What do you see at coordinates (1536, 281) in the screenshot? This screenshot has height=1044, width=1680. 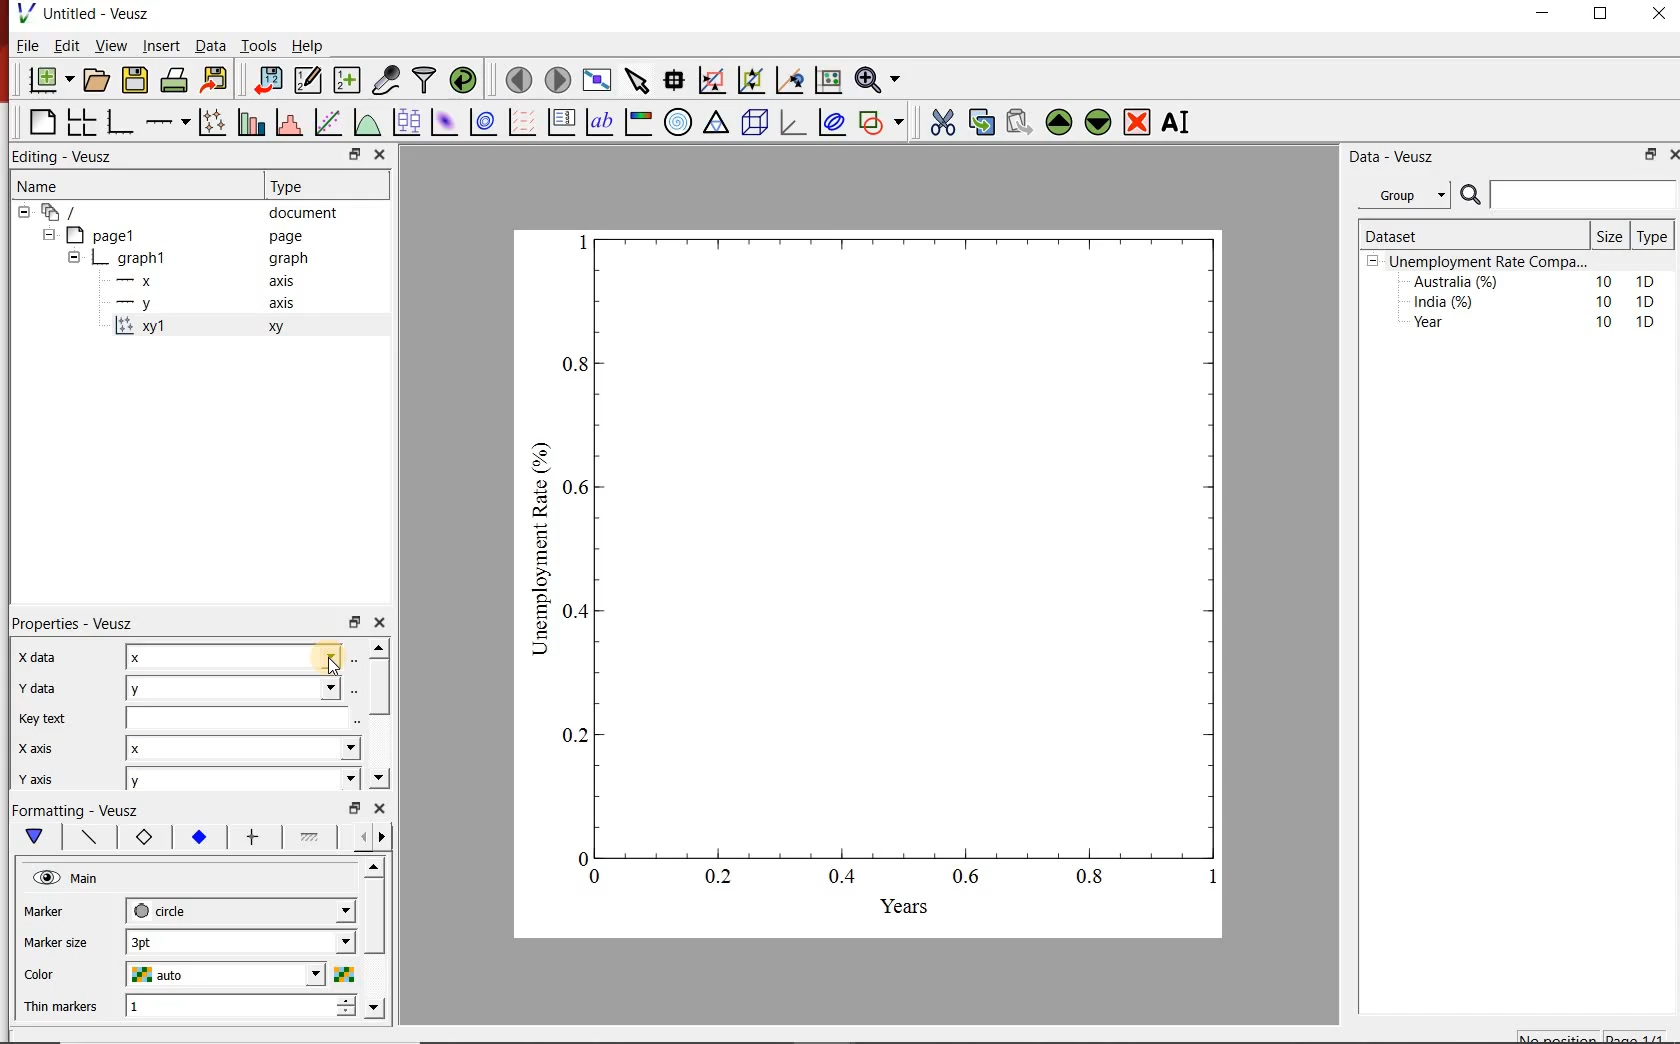 I see `Australia (%) 10 1D` at bounding box center [1536, 281].